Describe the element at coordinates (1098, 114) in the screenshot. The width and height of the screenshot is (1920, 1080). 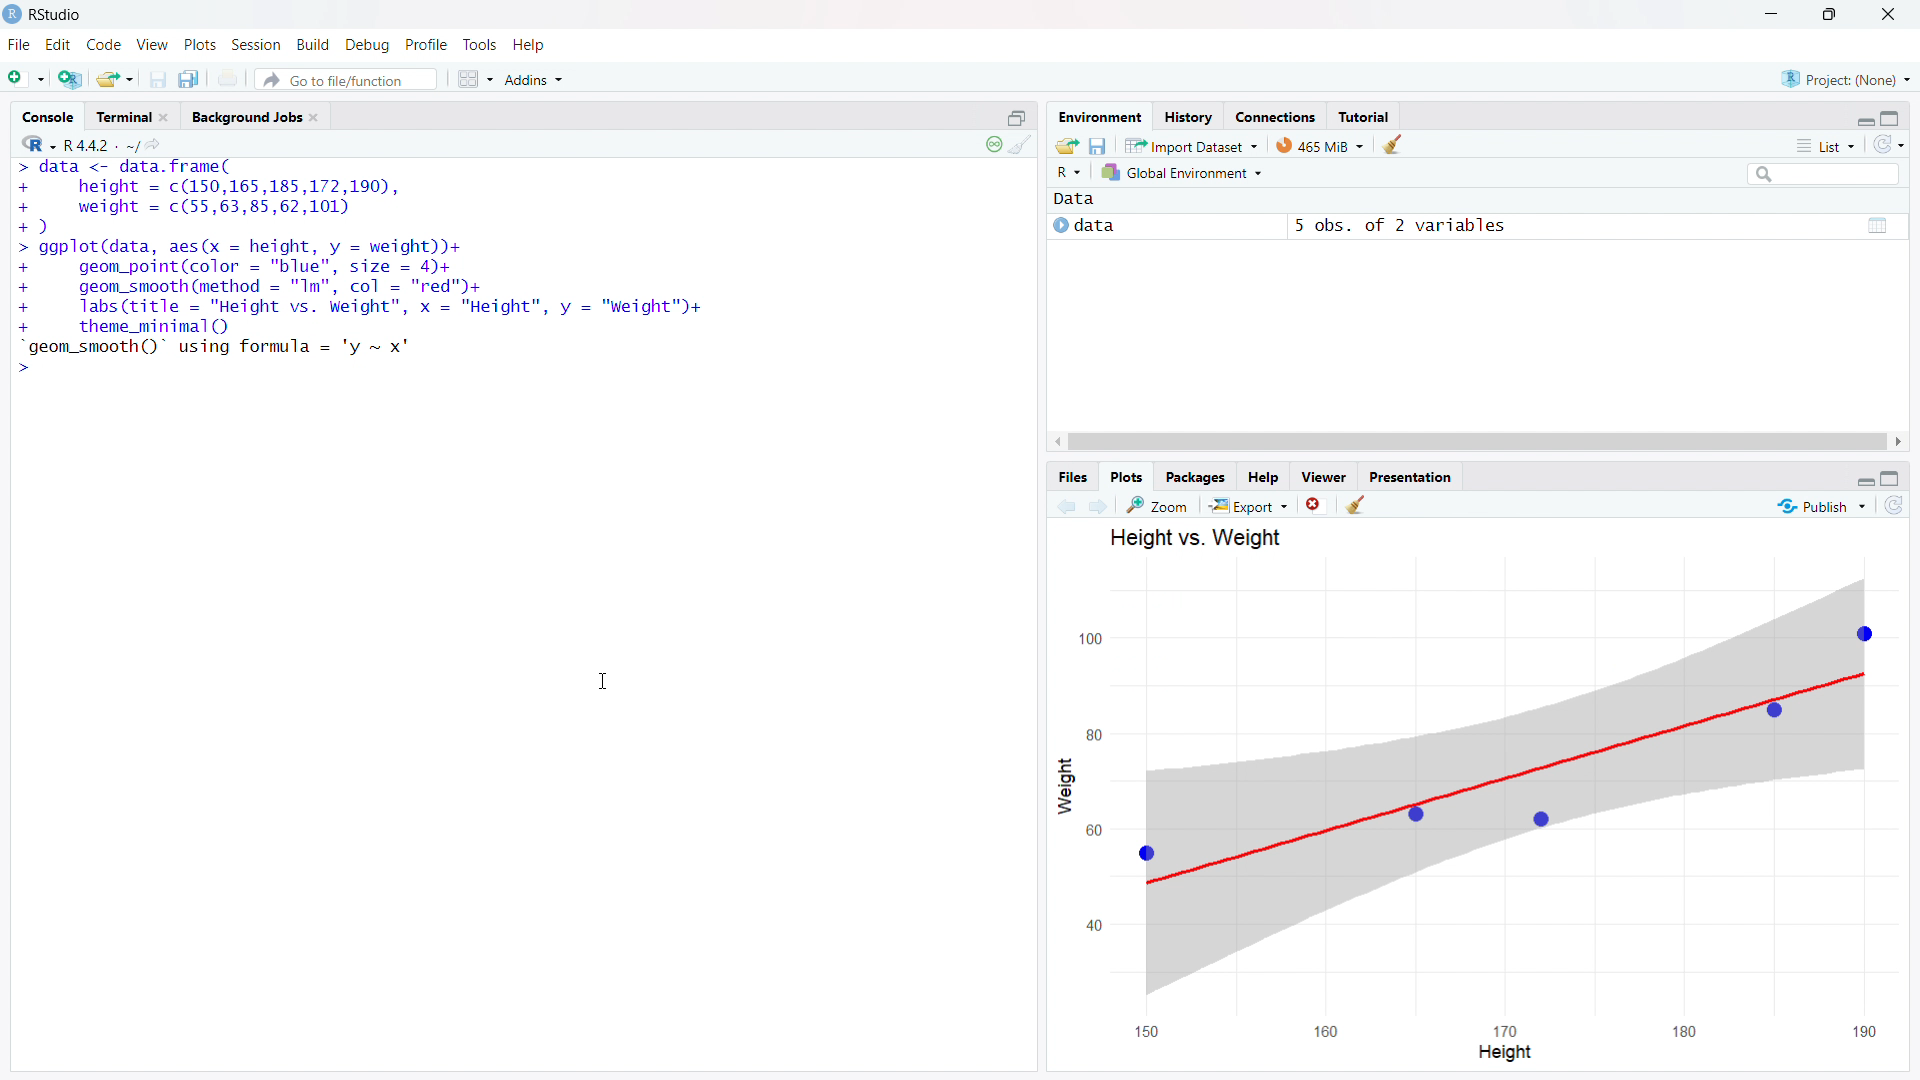
I see `environemnet` at that location.